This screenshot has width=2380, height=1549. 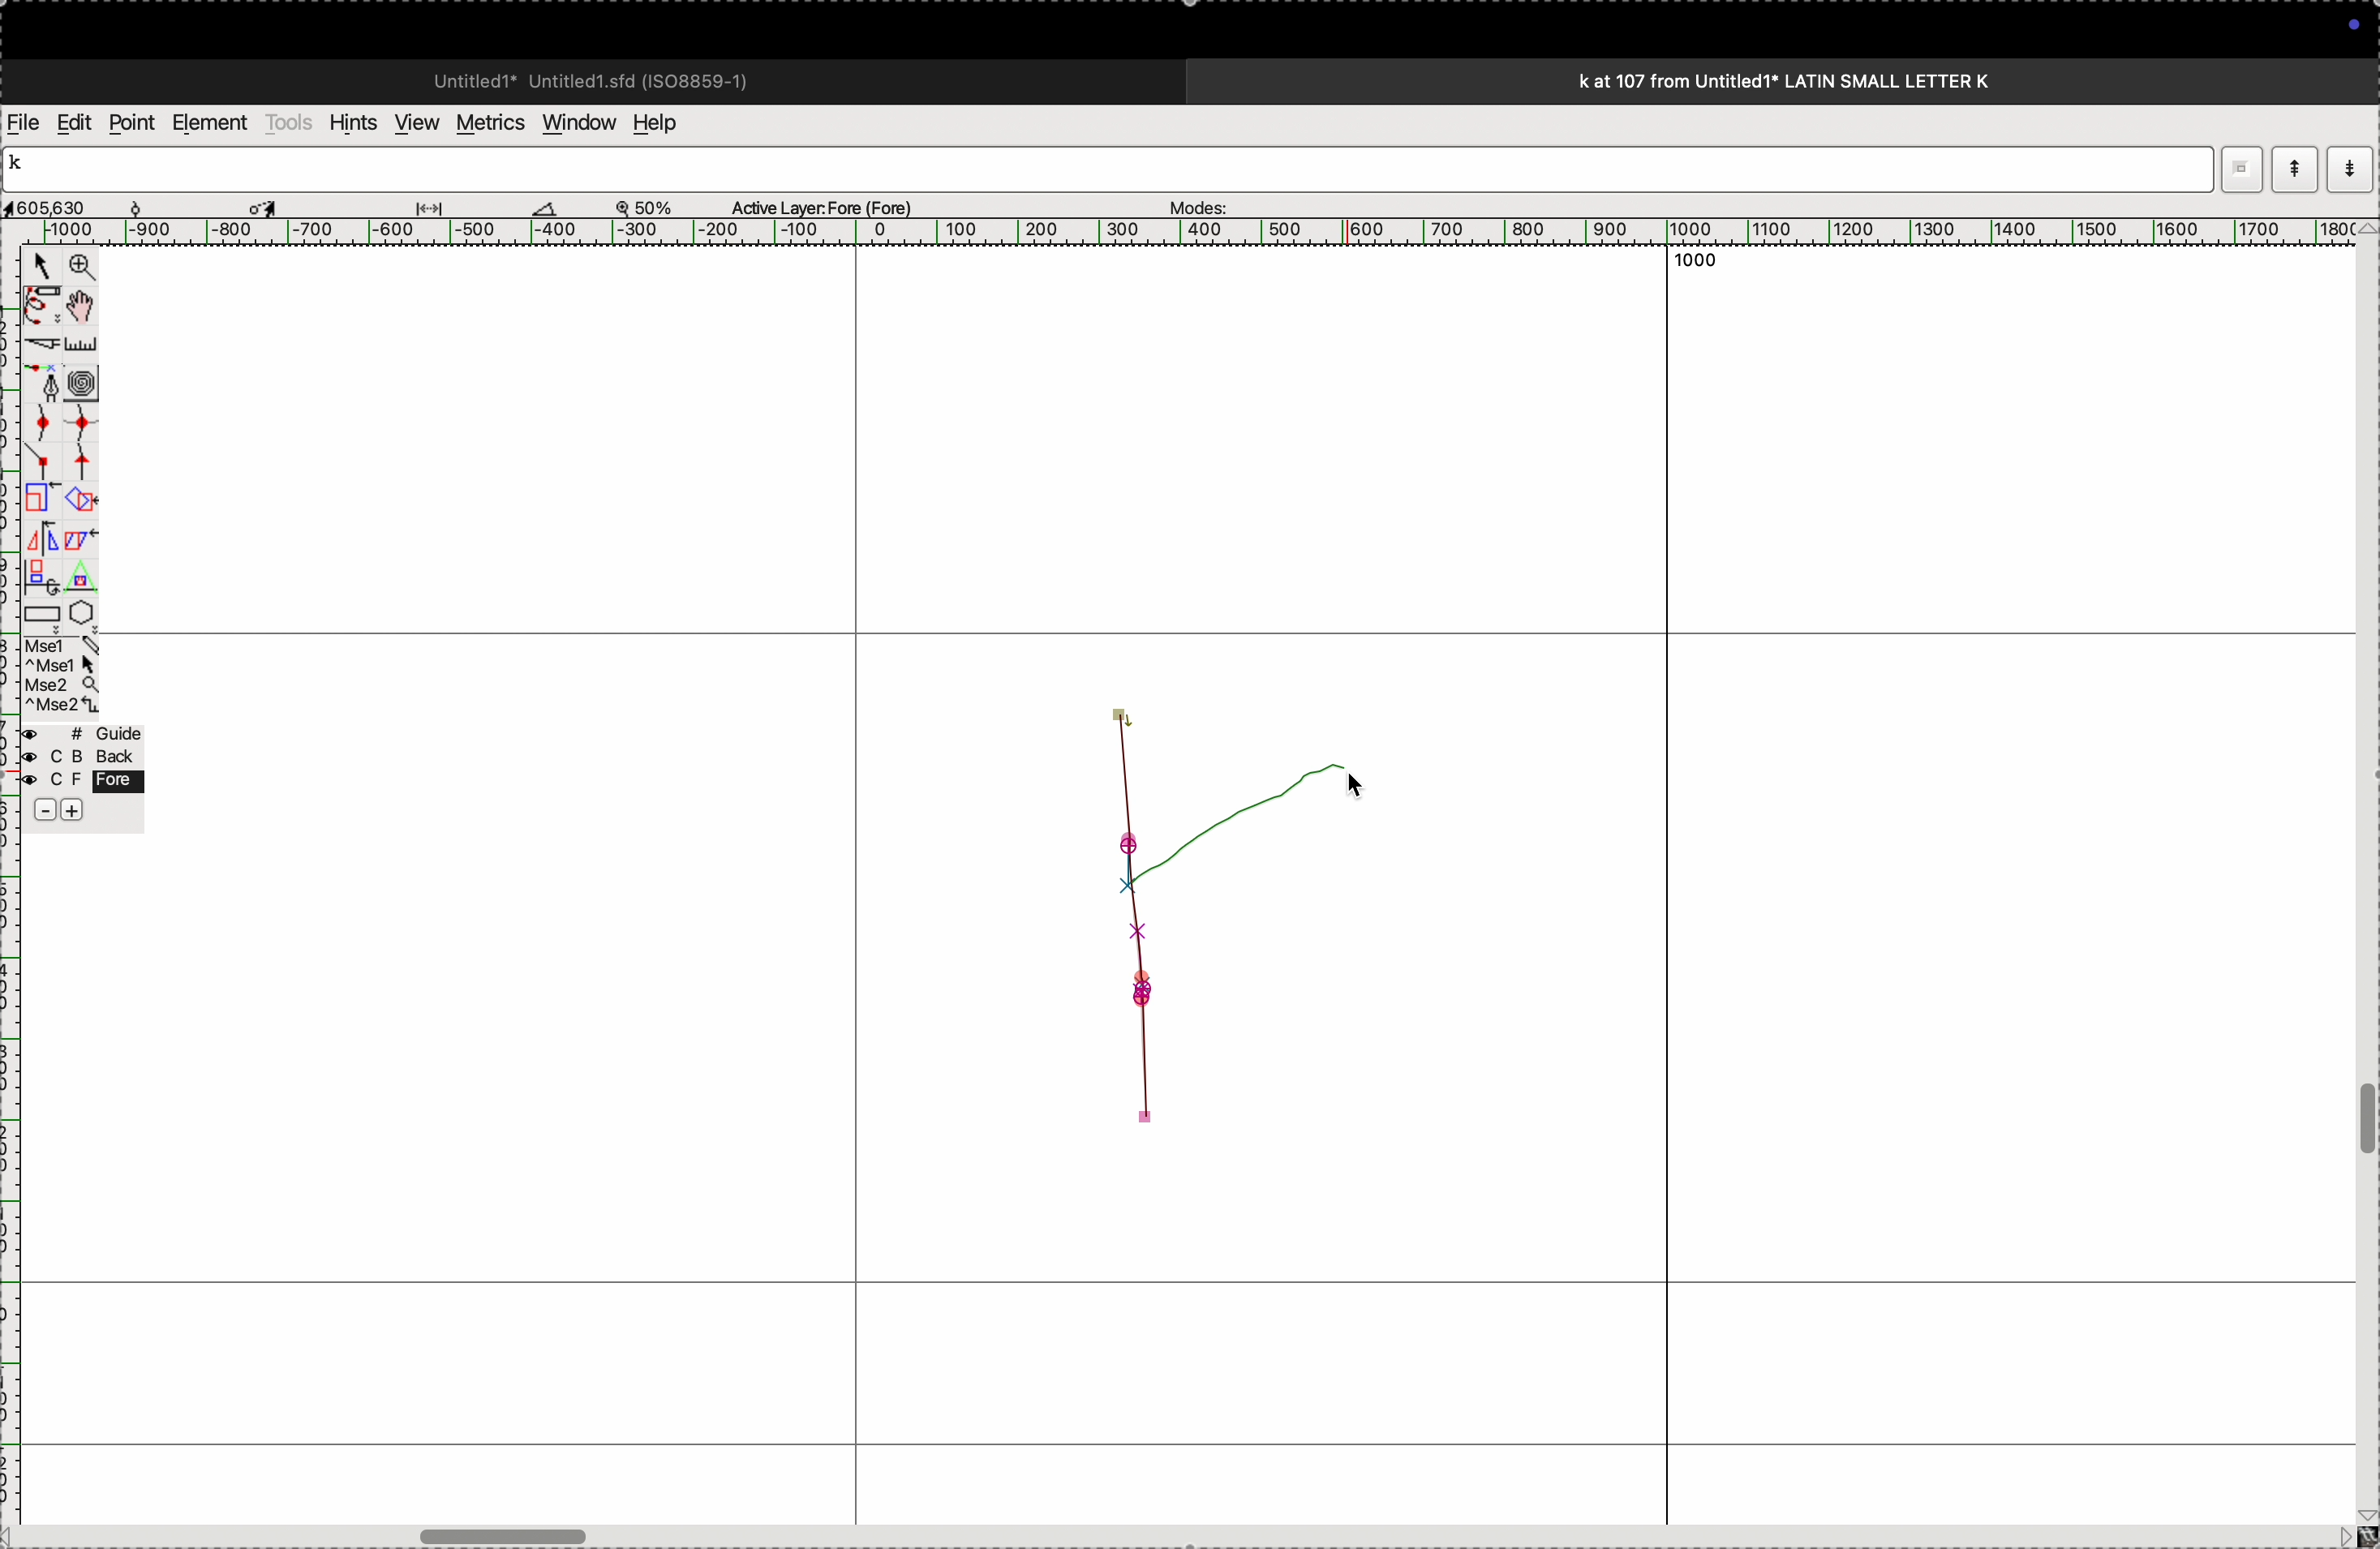 I want to click on active kayer, so click(x=834, y=206).